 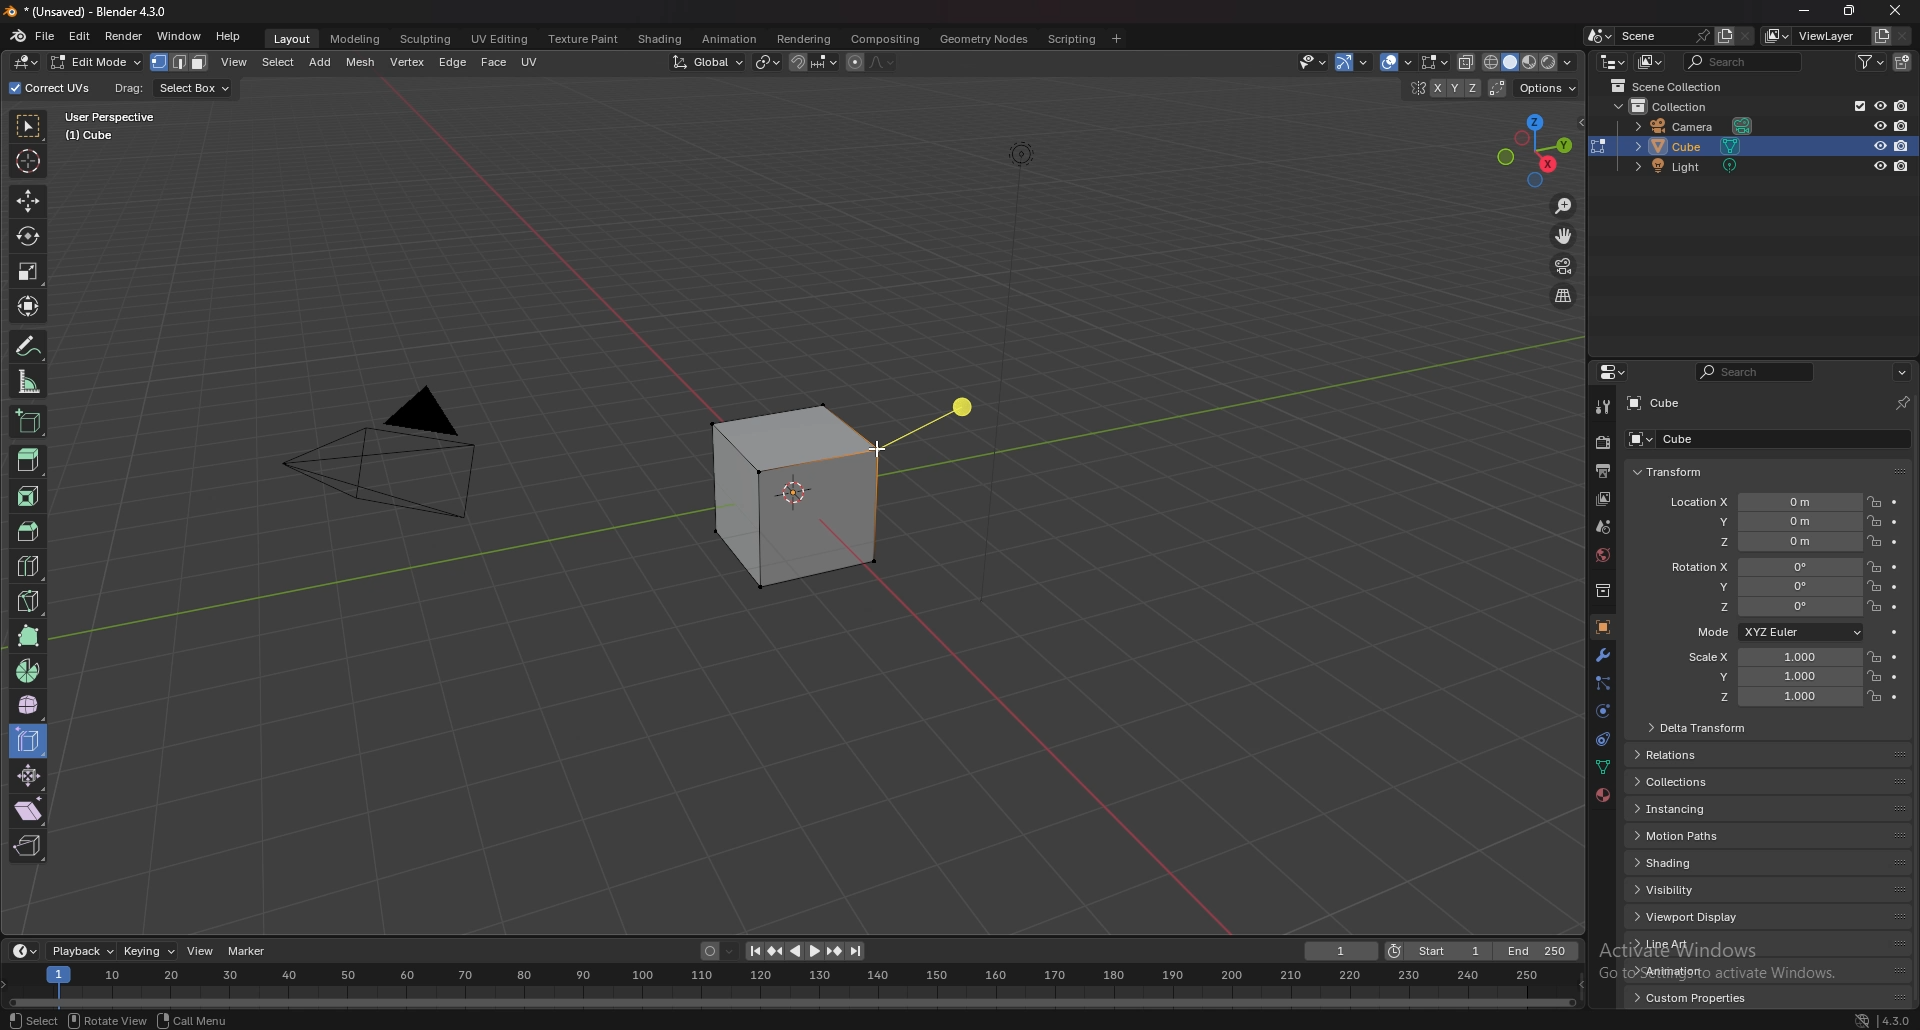 I want to click on physics, so click(x=1602, y=712).